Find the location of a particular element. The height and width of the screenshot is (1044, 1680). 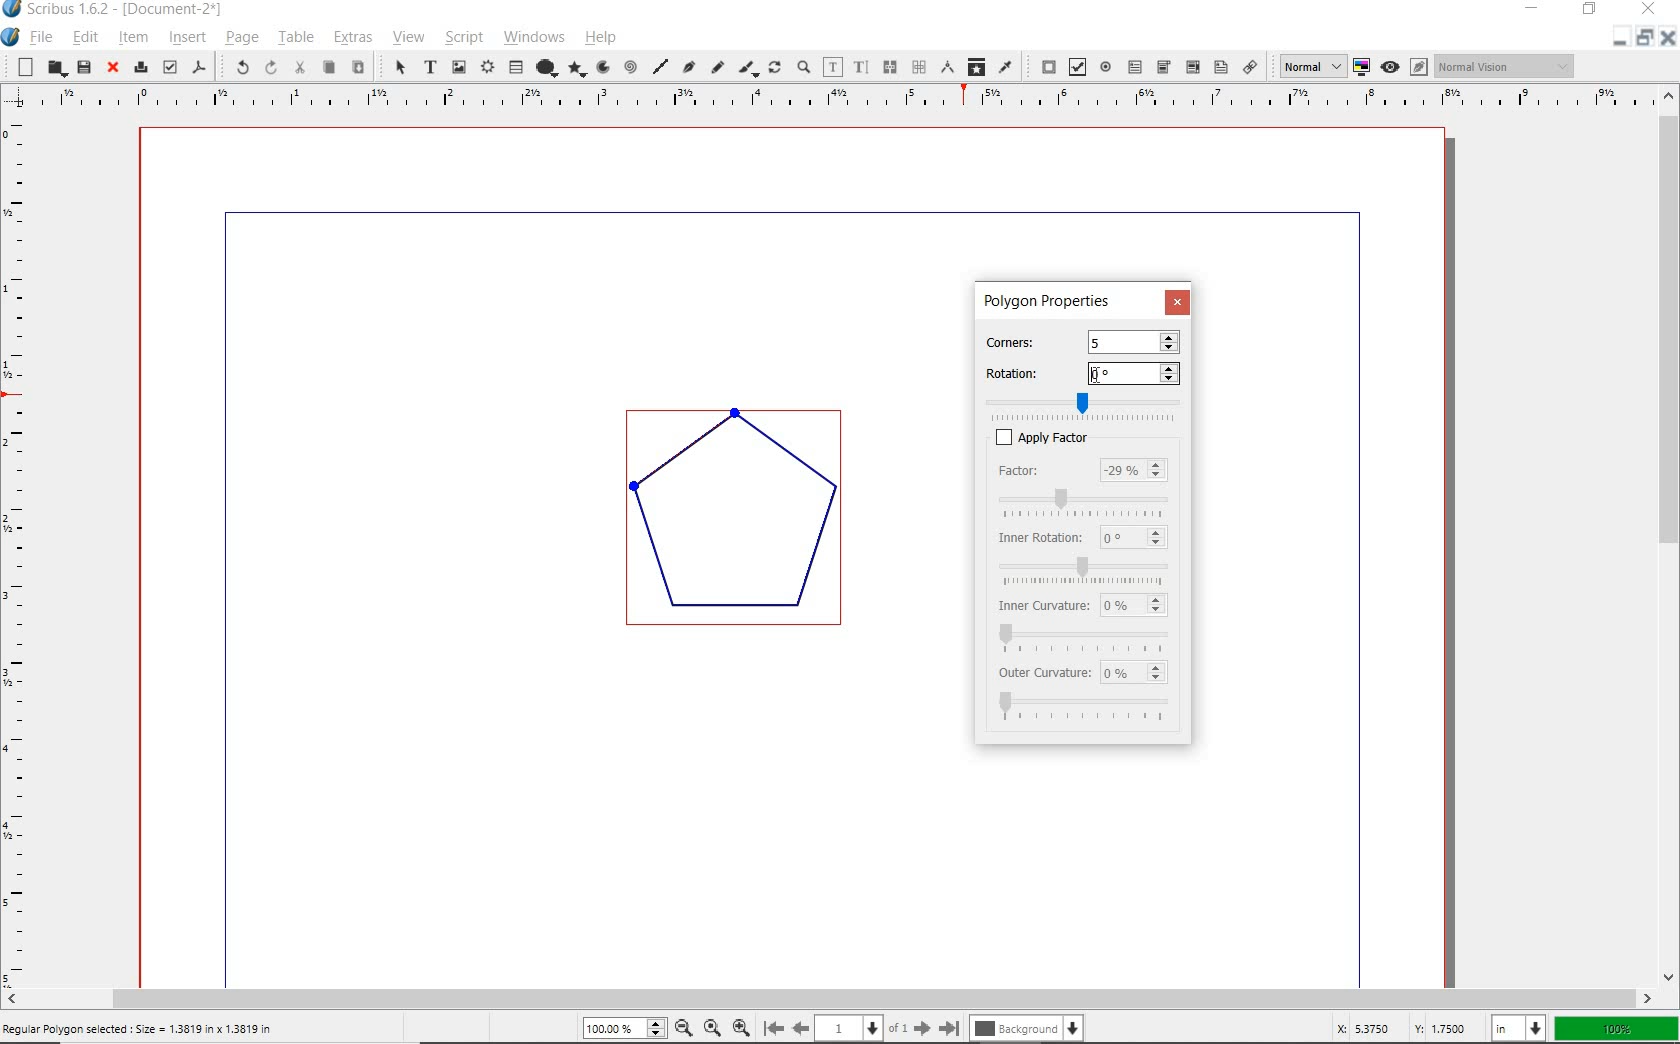

close document is located at coordinates (1666, 37).